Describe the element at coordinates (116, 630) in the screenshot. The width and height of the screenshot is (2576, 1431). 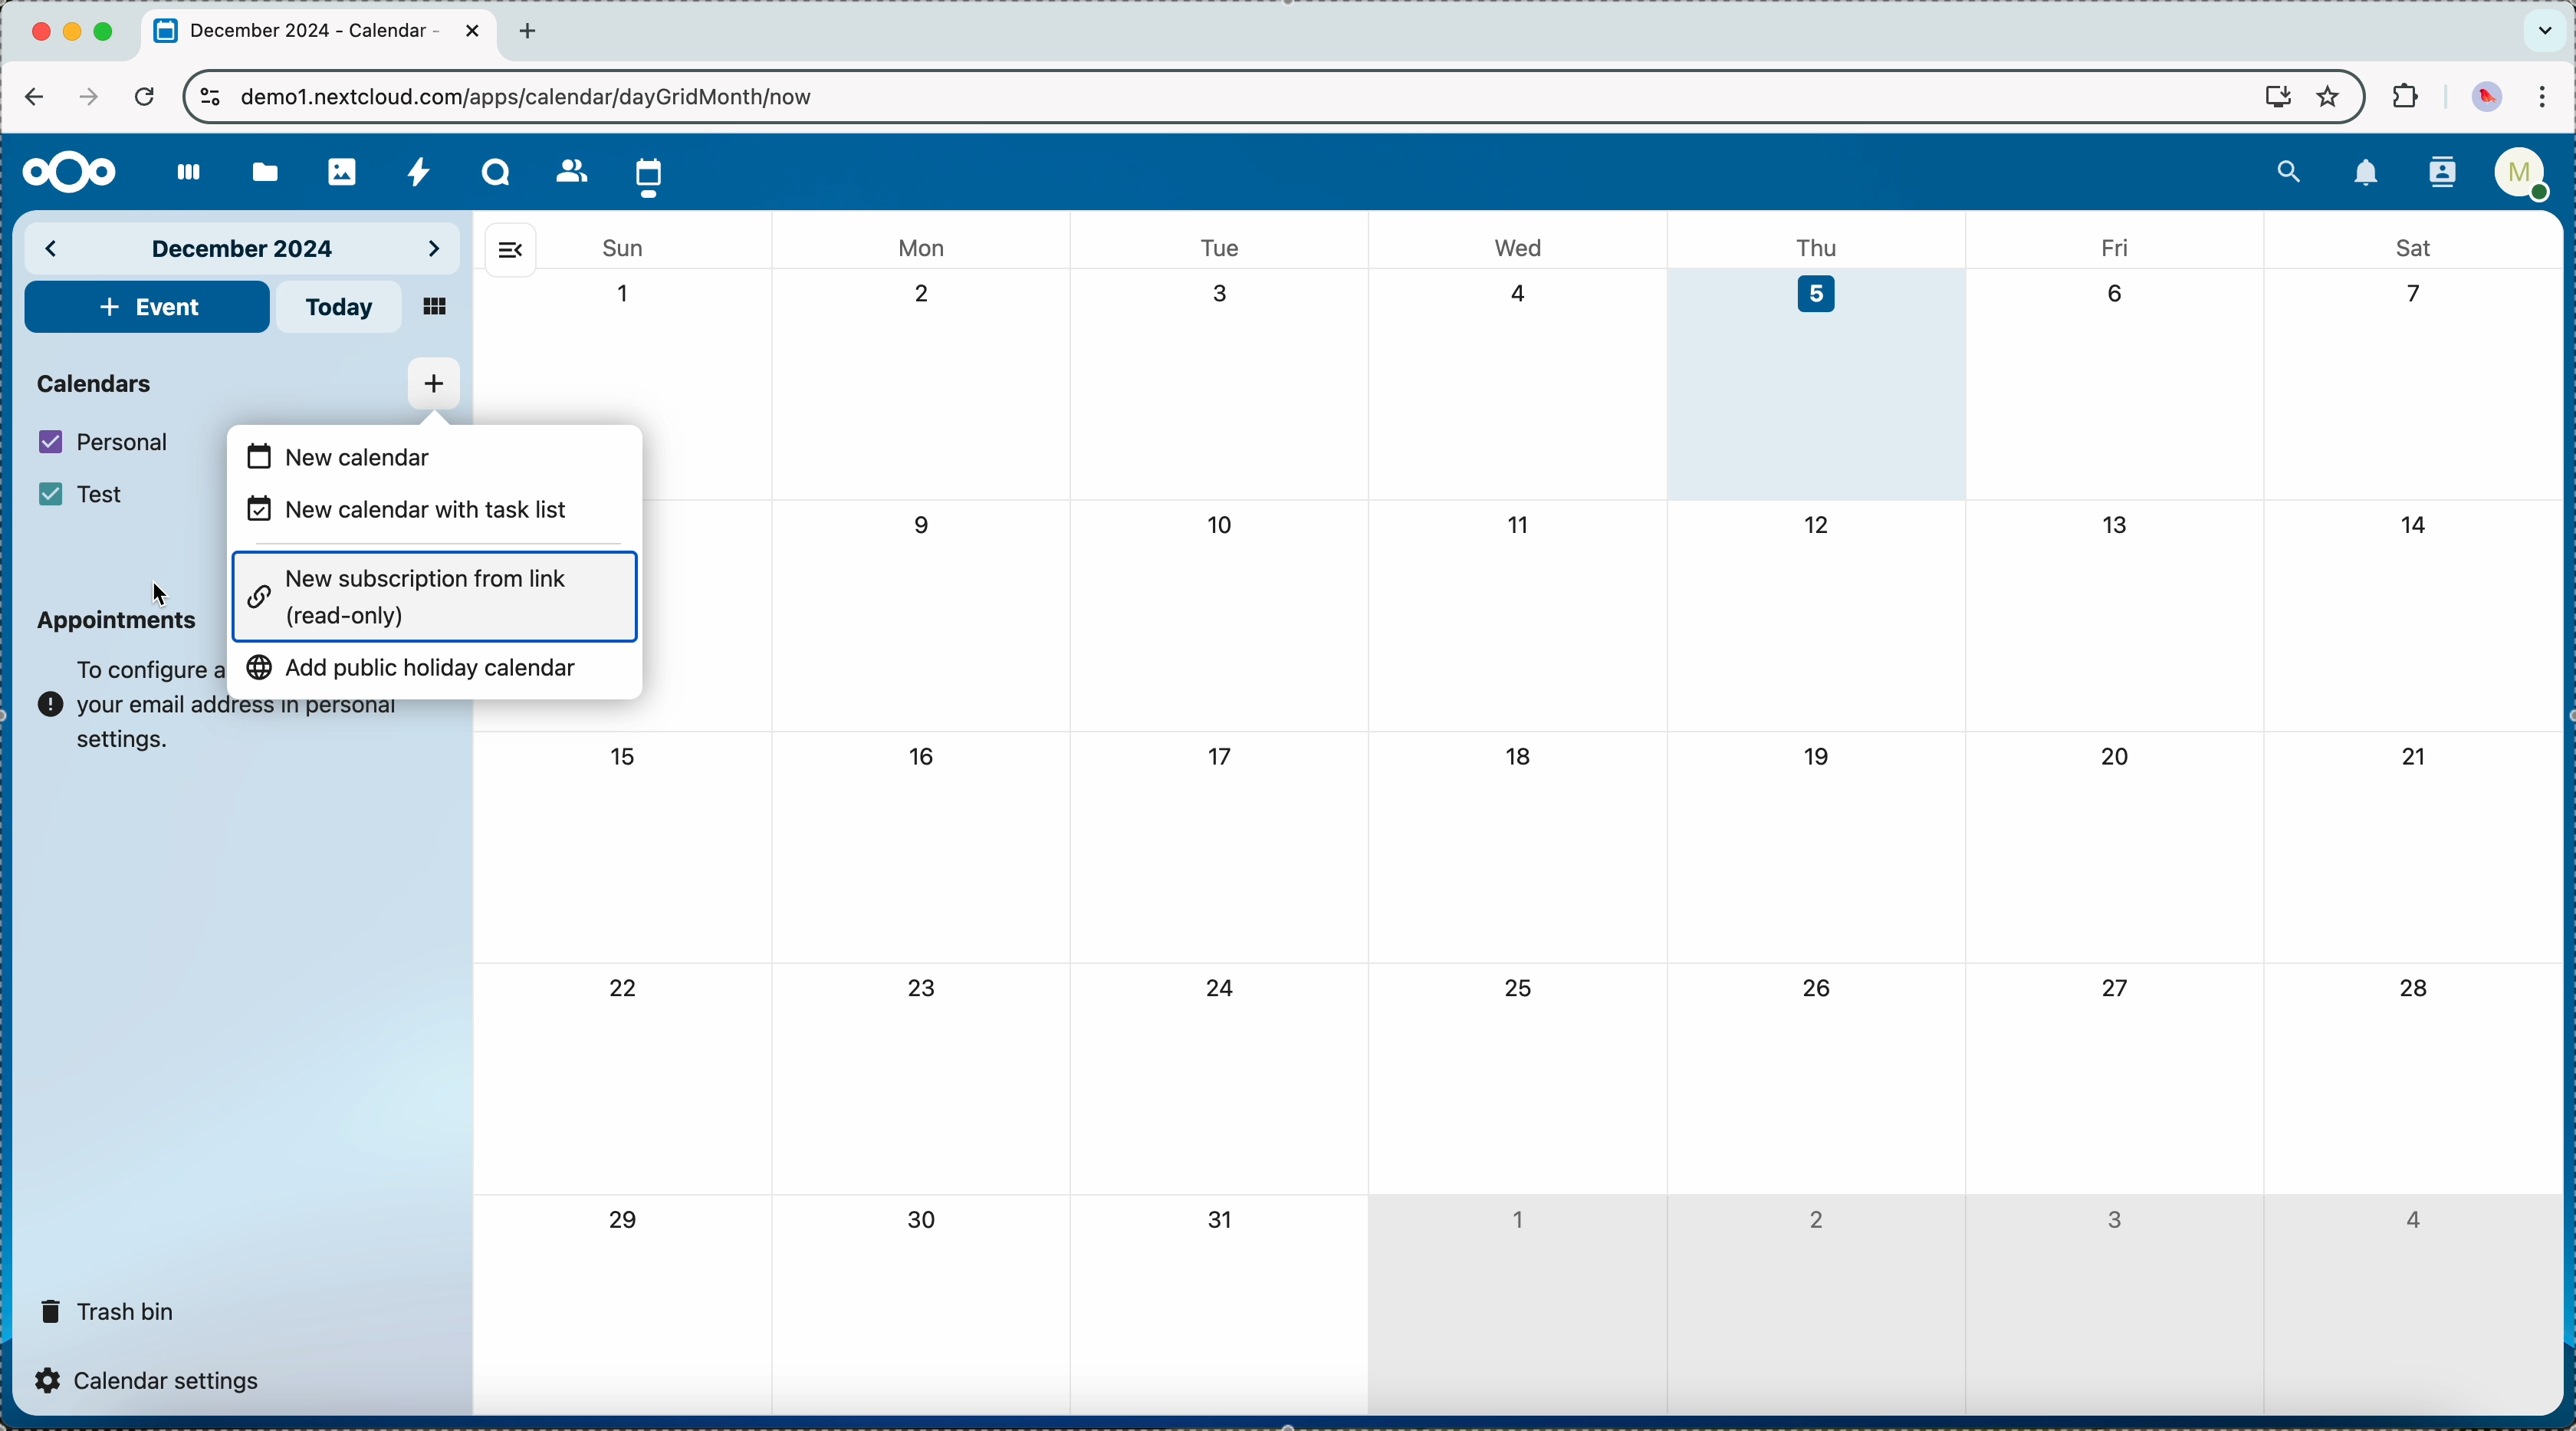
I see `appointments` at that location.